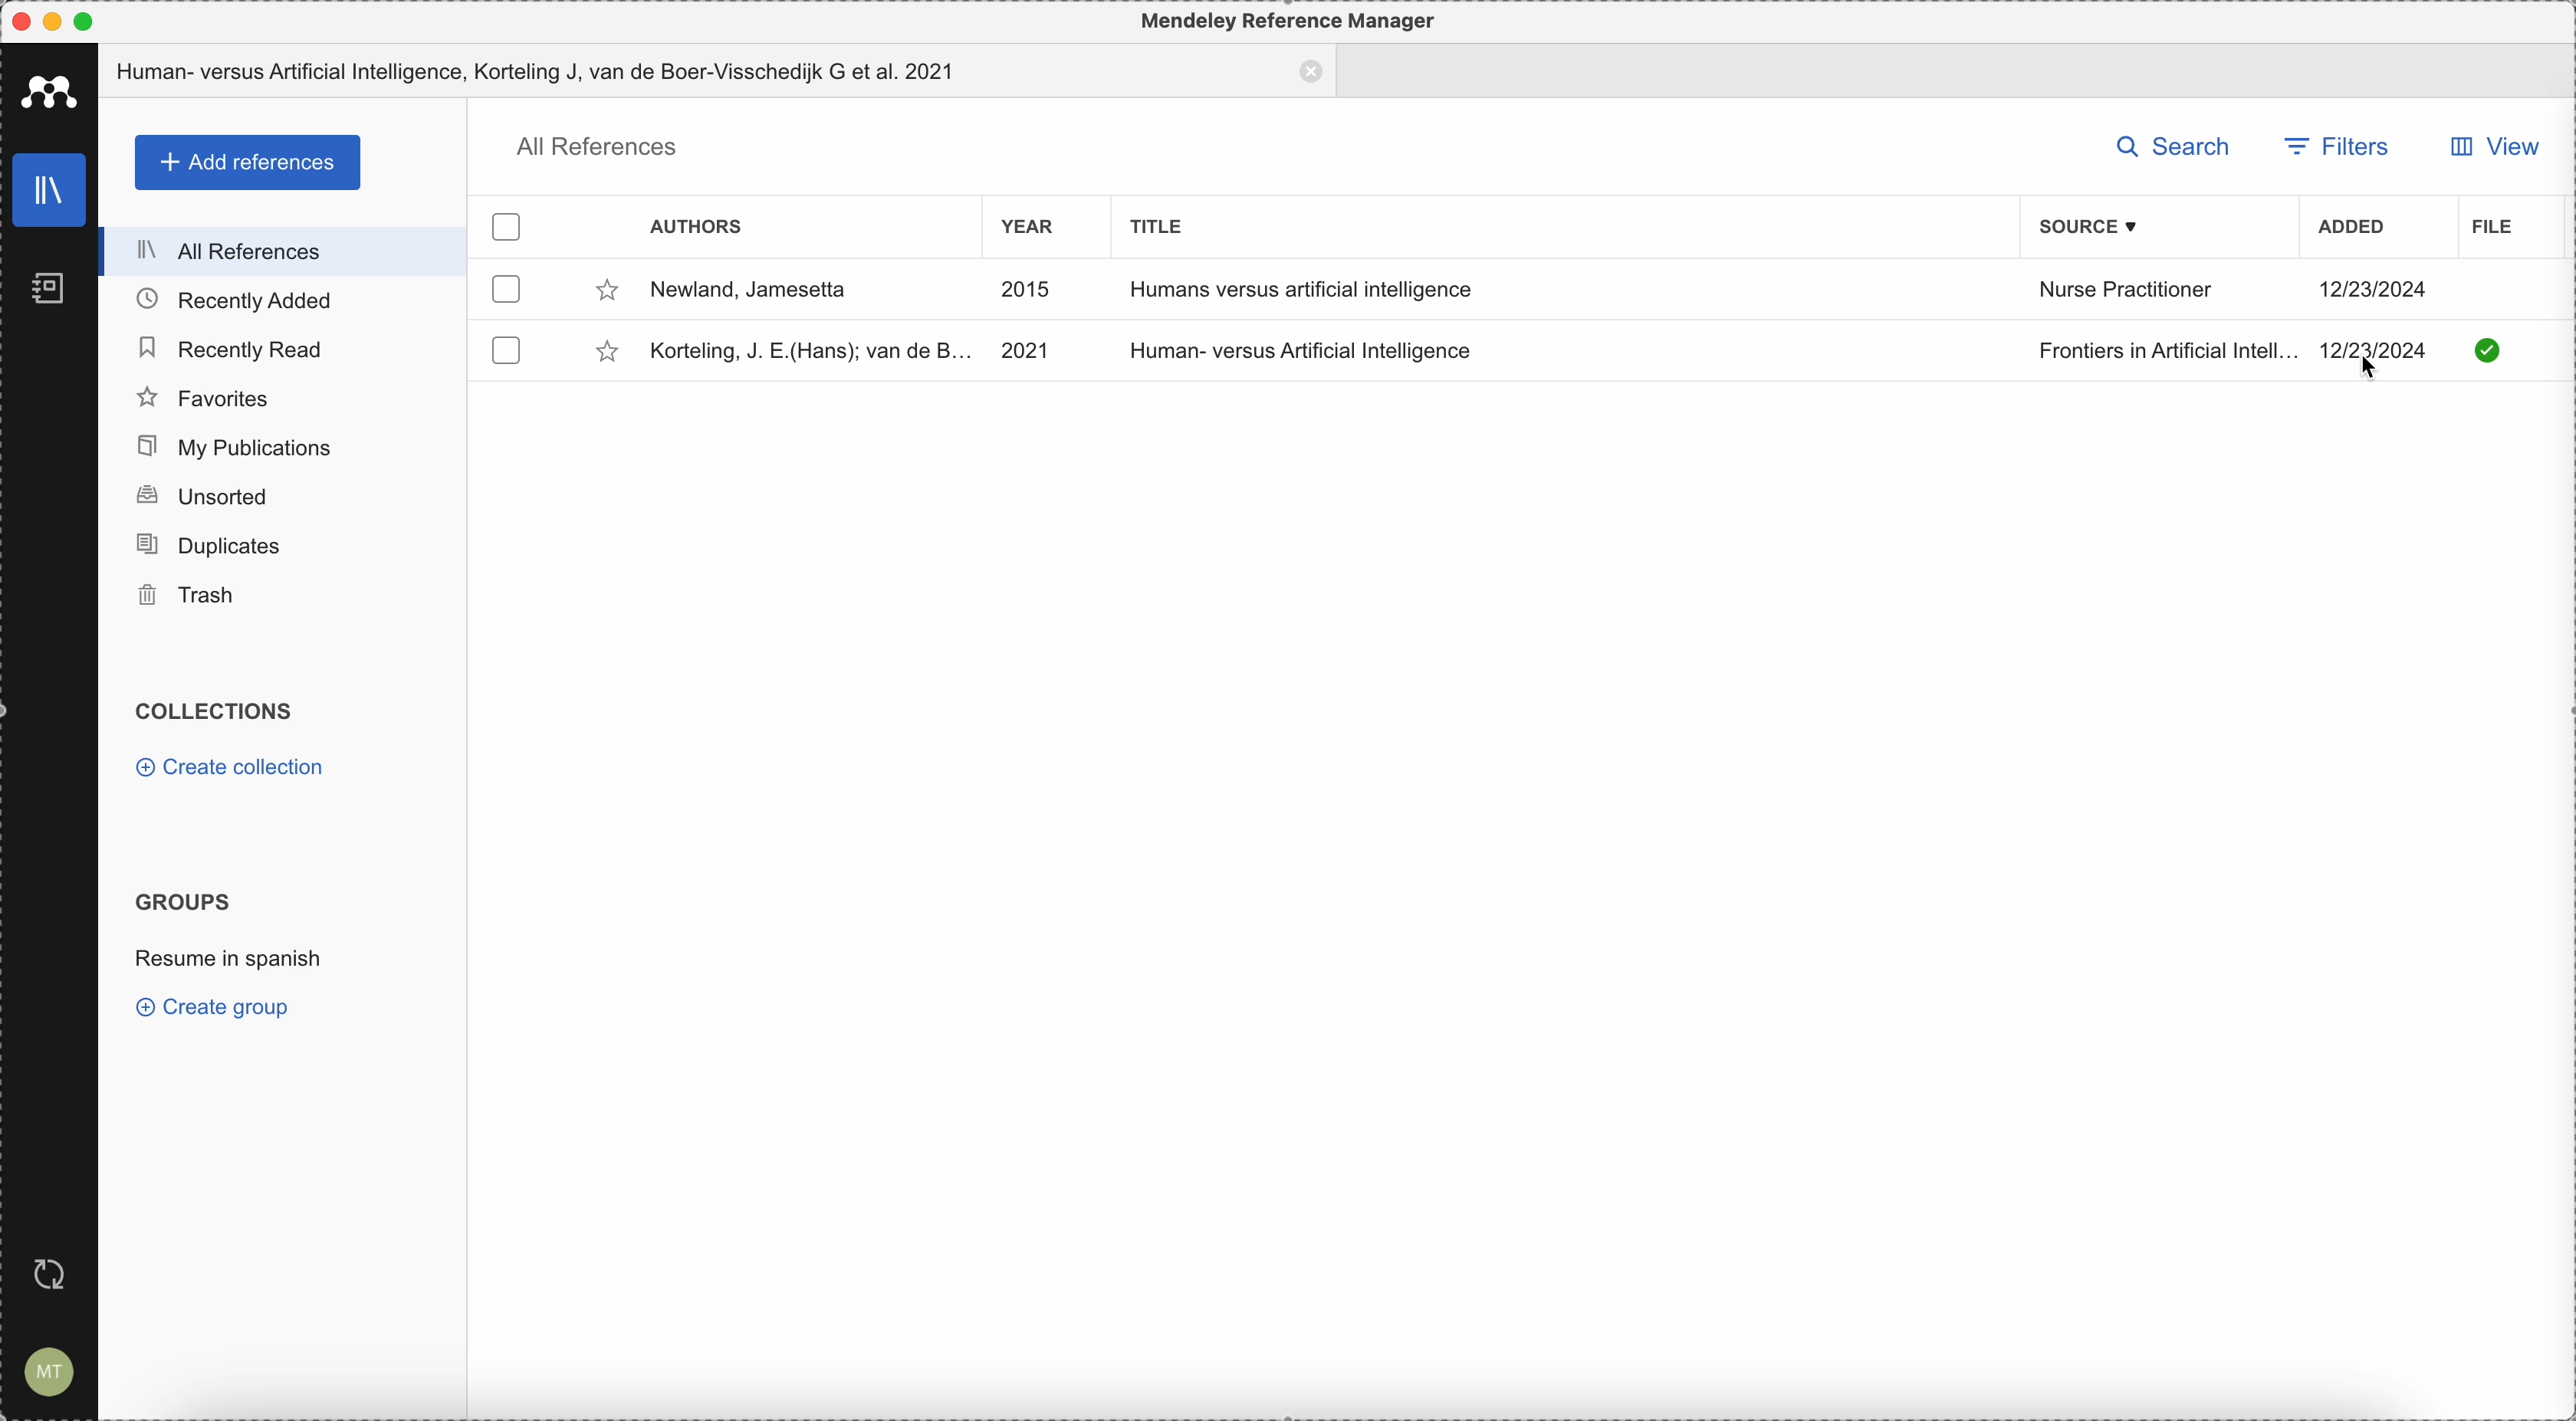  I want to click on recently added, so click(290, 300).